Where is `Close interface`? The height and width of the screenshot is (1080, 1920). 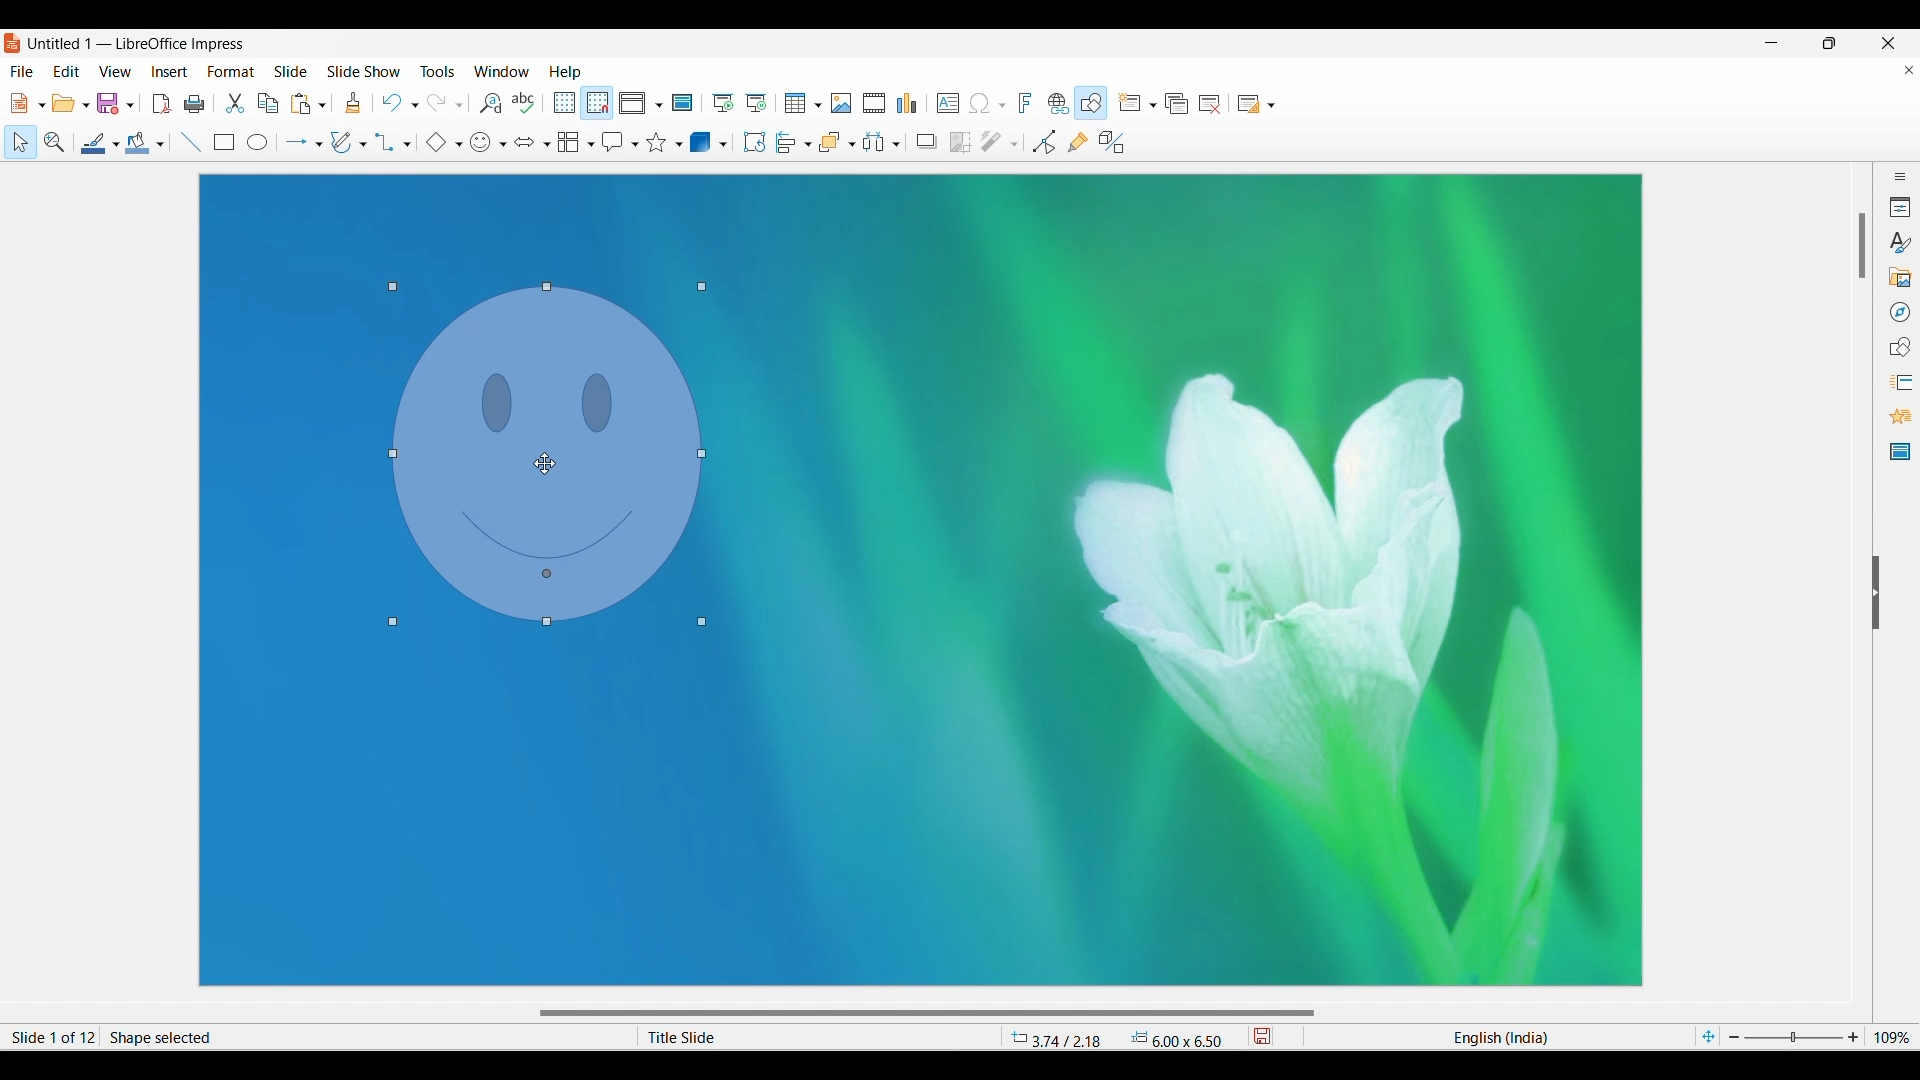 Close interface is located at coordinates (1887, 43).